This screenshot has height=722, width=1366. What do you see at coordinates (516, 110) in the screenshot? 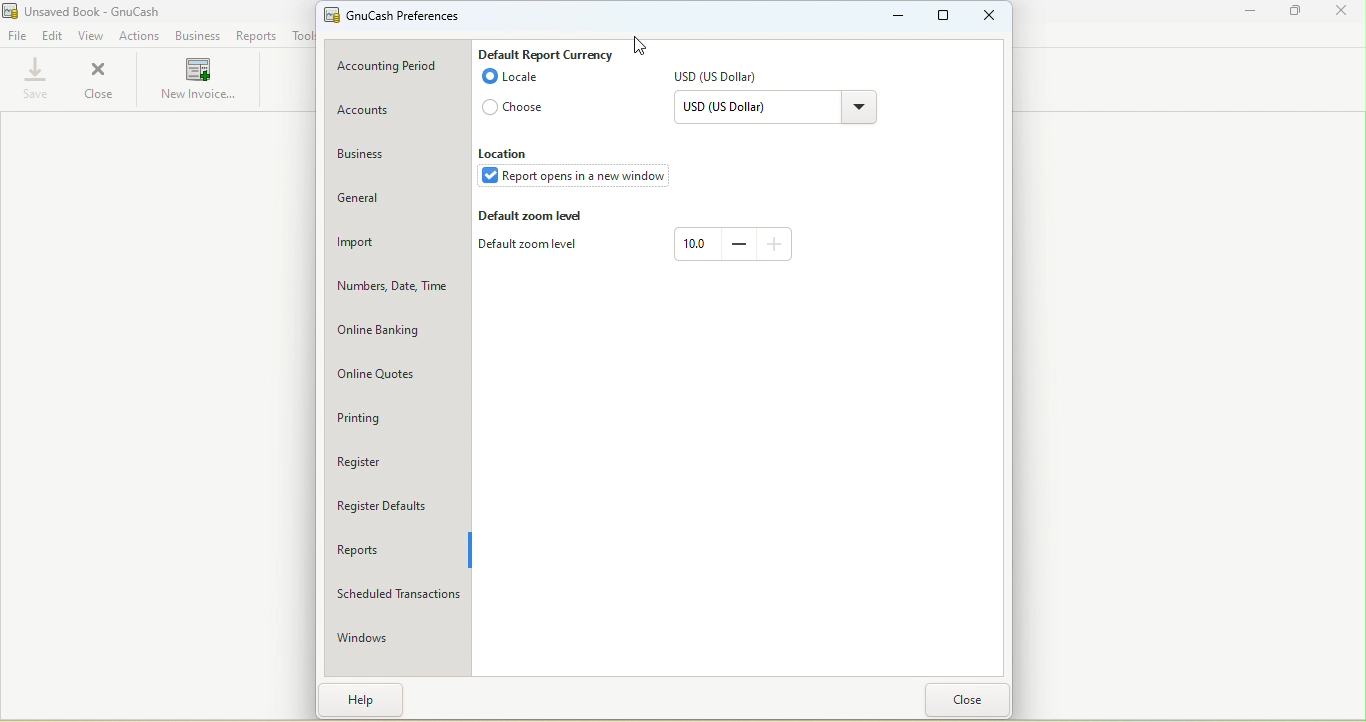
I see `Choose` at bounding box center [516, 110].